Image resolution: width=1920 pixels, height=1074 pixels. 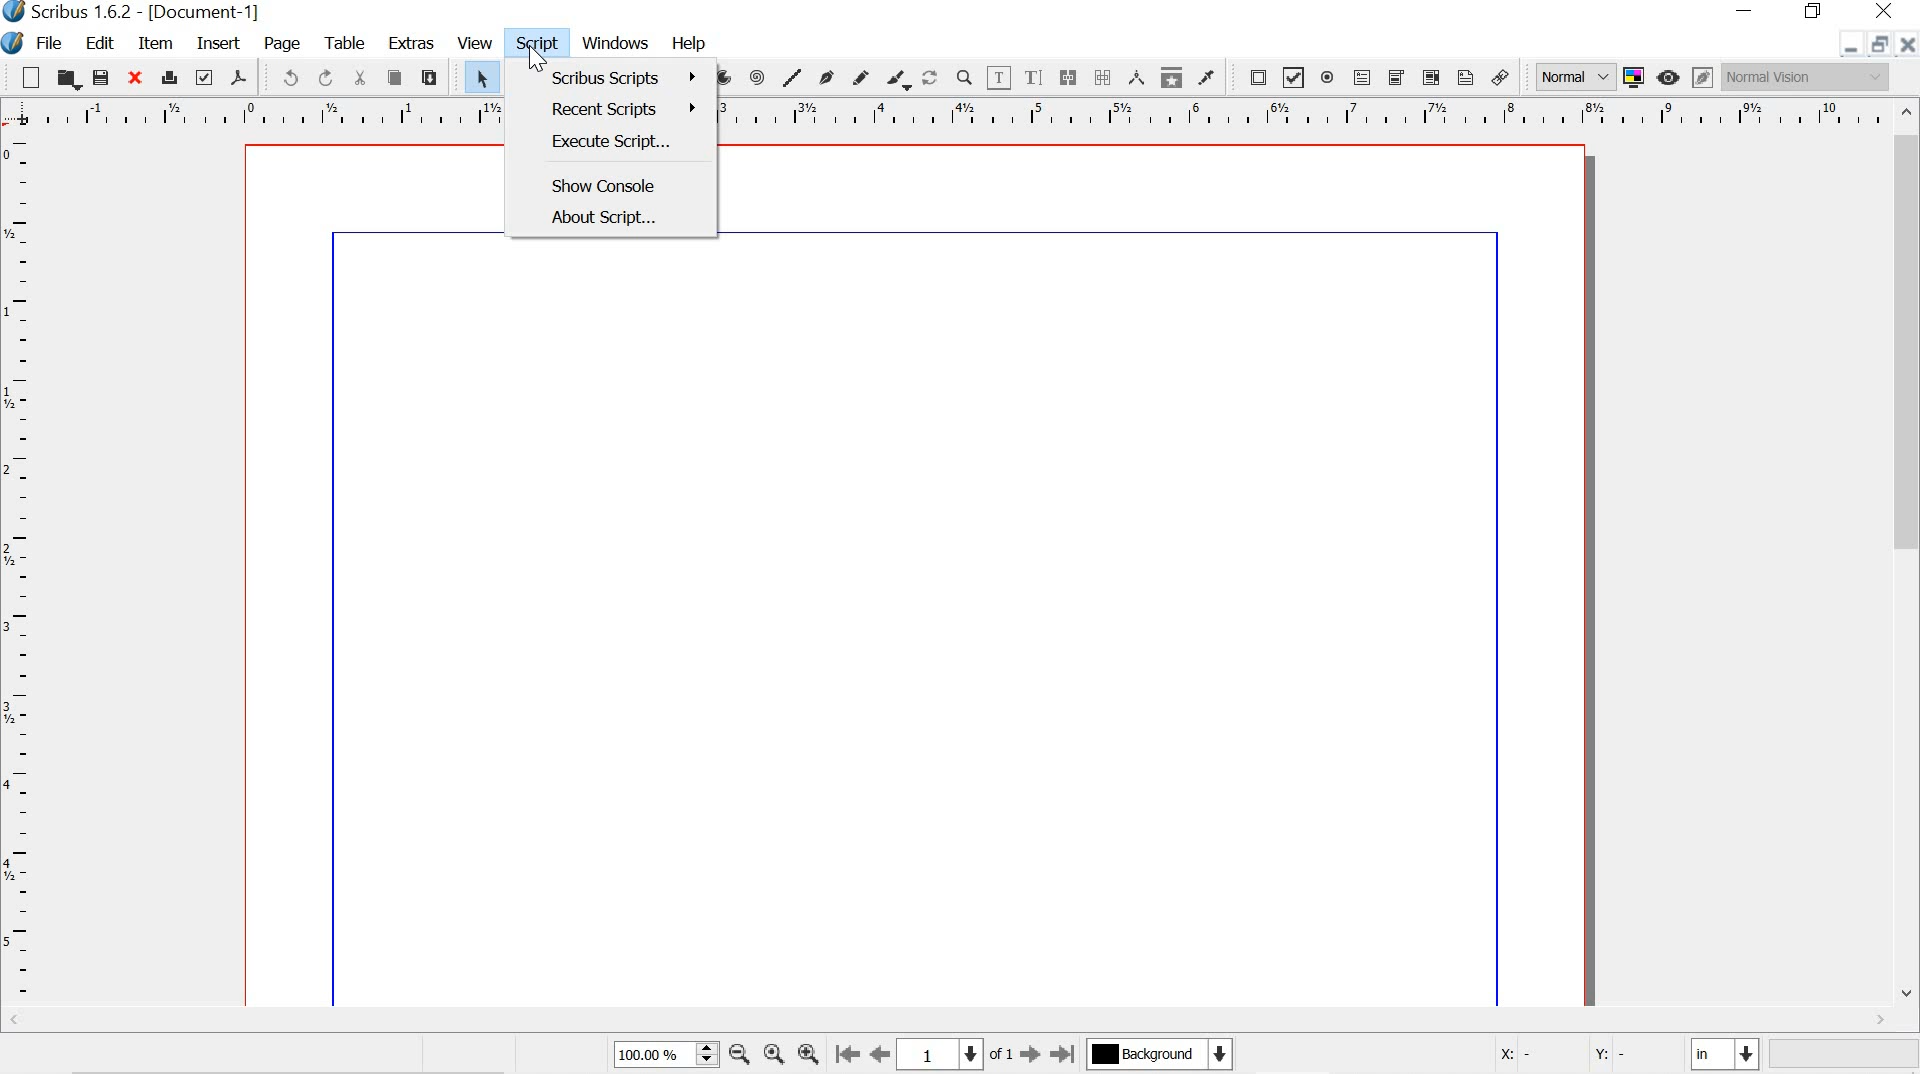 I want to click on unlink text frames, so click(x=1103, y=77).